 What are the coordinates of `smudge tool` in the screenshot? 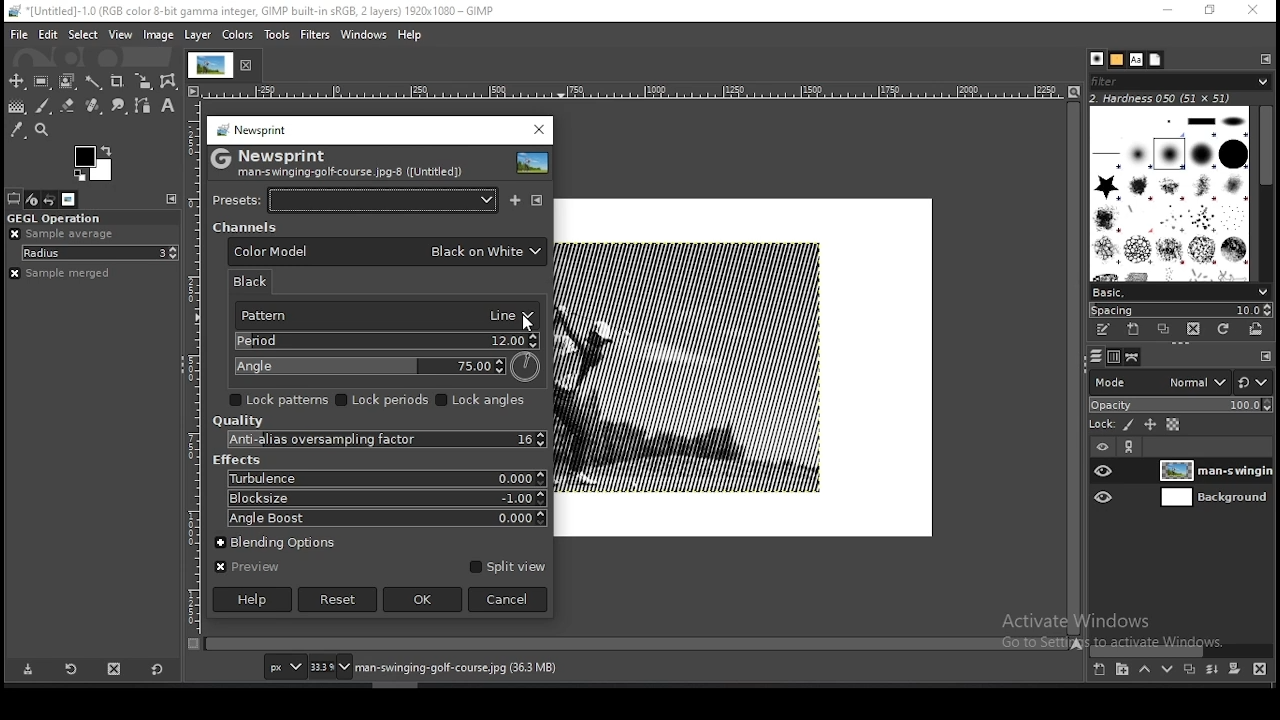 It's located at (119, 105).